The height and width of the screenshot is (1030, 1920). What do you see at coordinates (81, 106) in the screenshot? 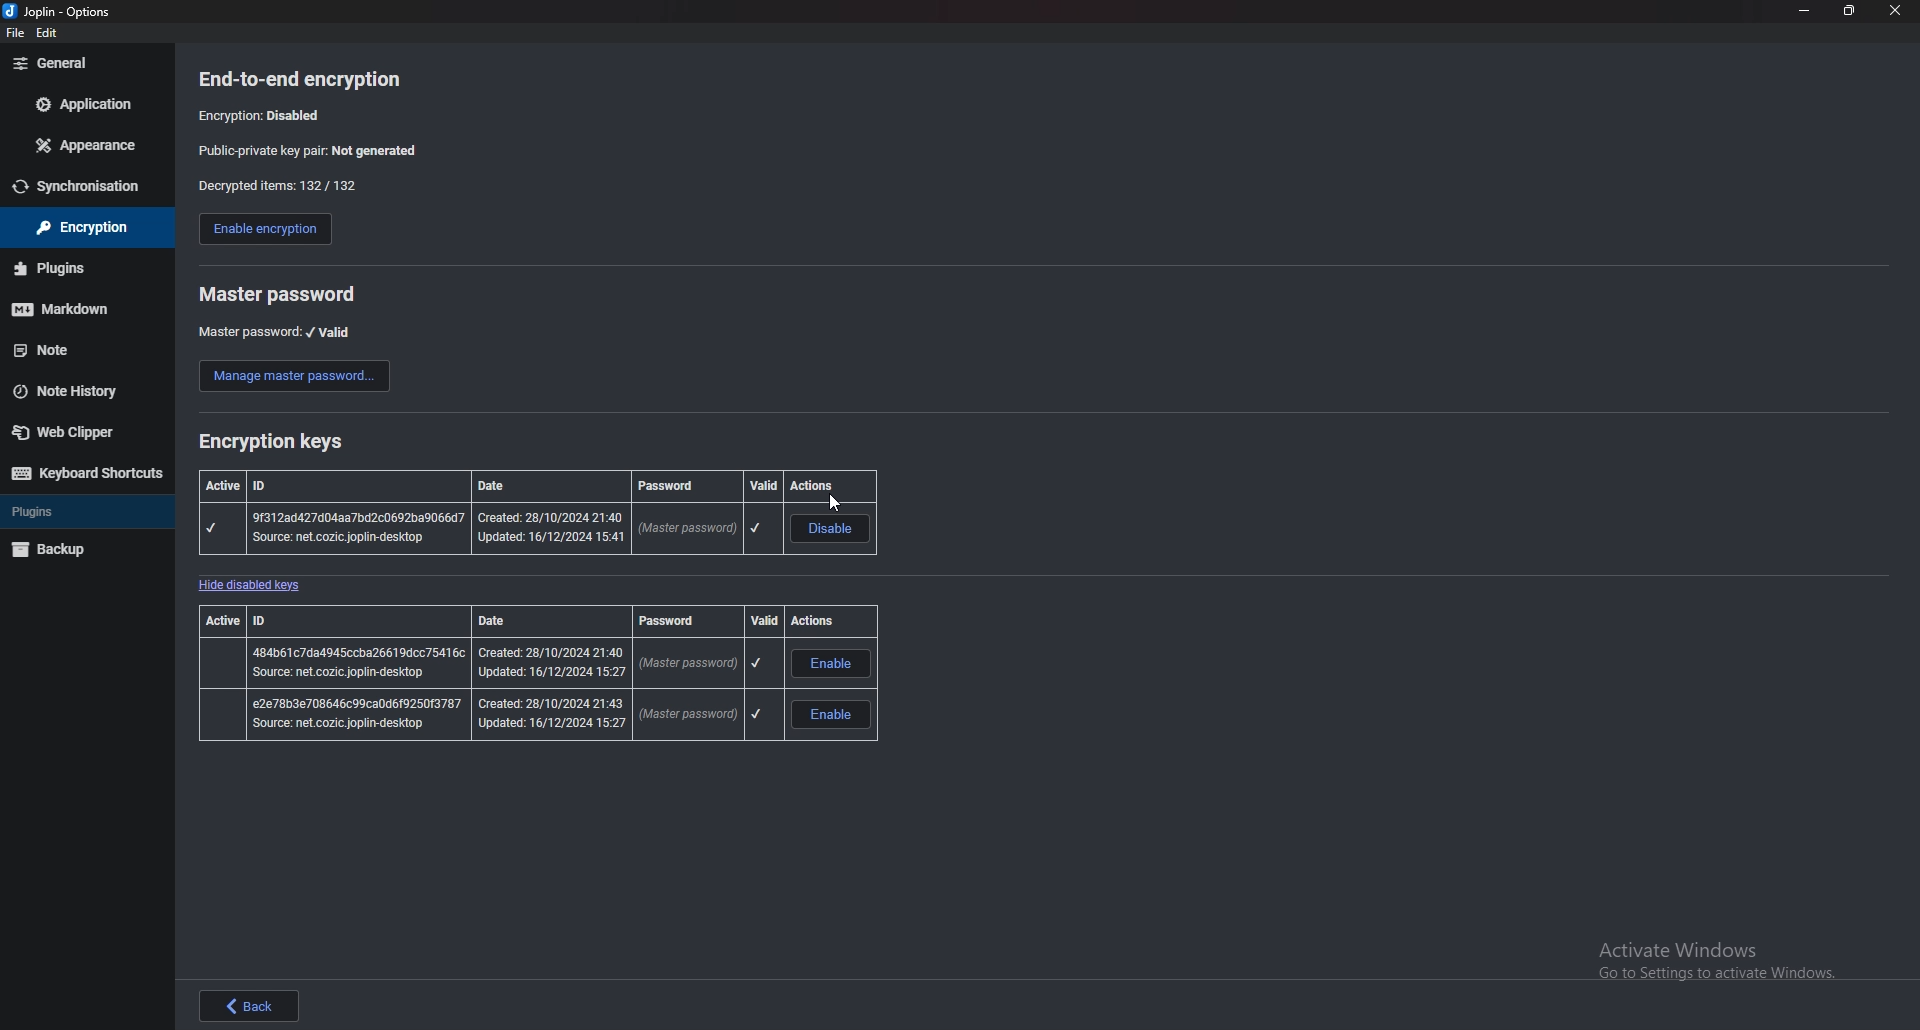
I see `application` at bounding box center [81, 106].